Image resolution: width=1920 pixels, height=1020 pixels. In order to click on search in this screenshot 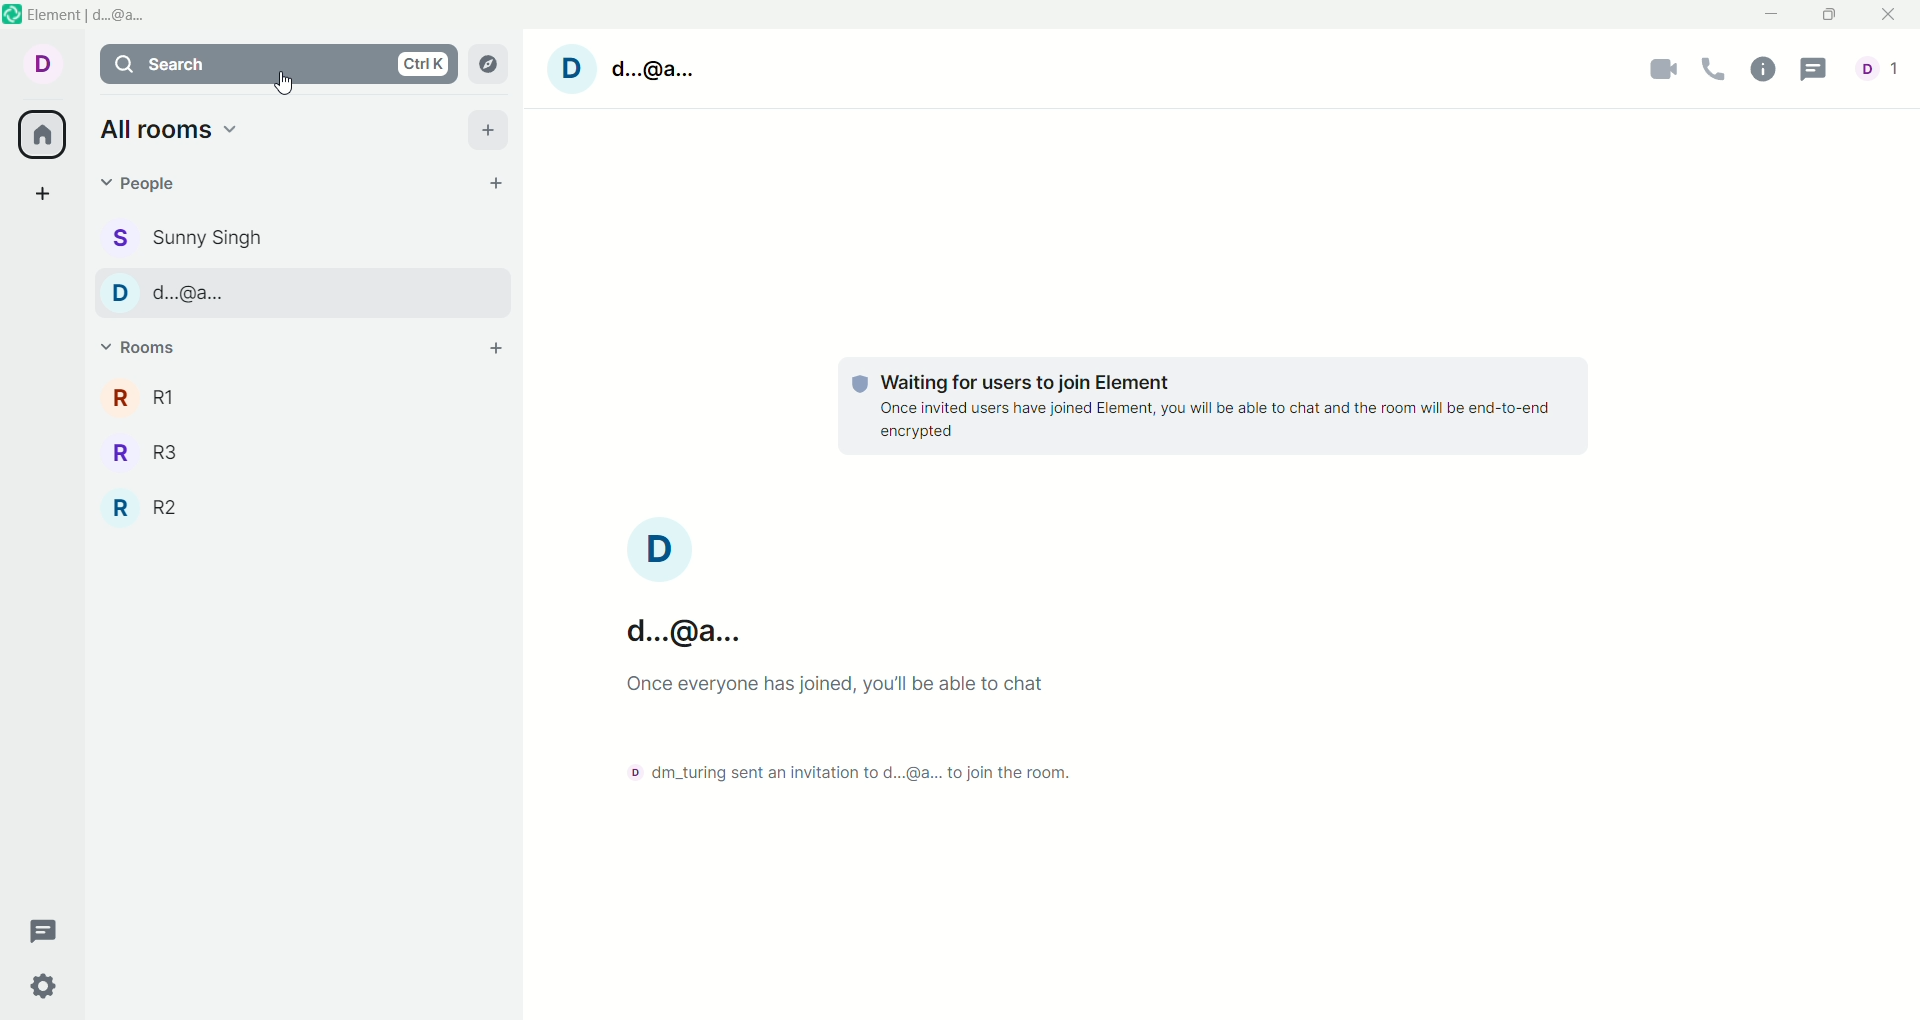, I will do `click(274, 63)`.